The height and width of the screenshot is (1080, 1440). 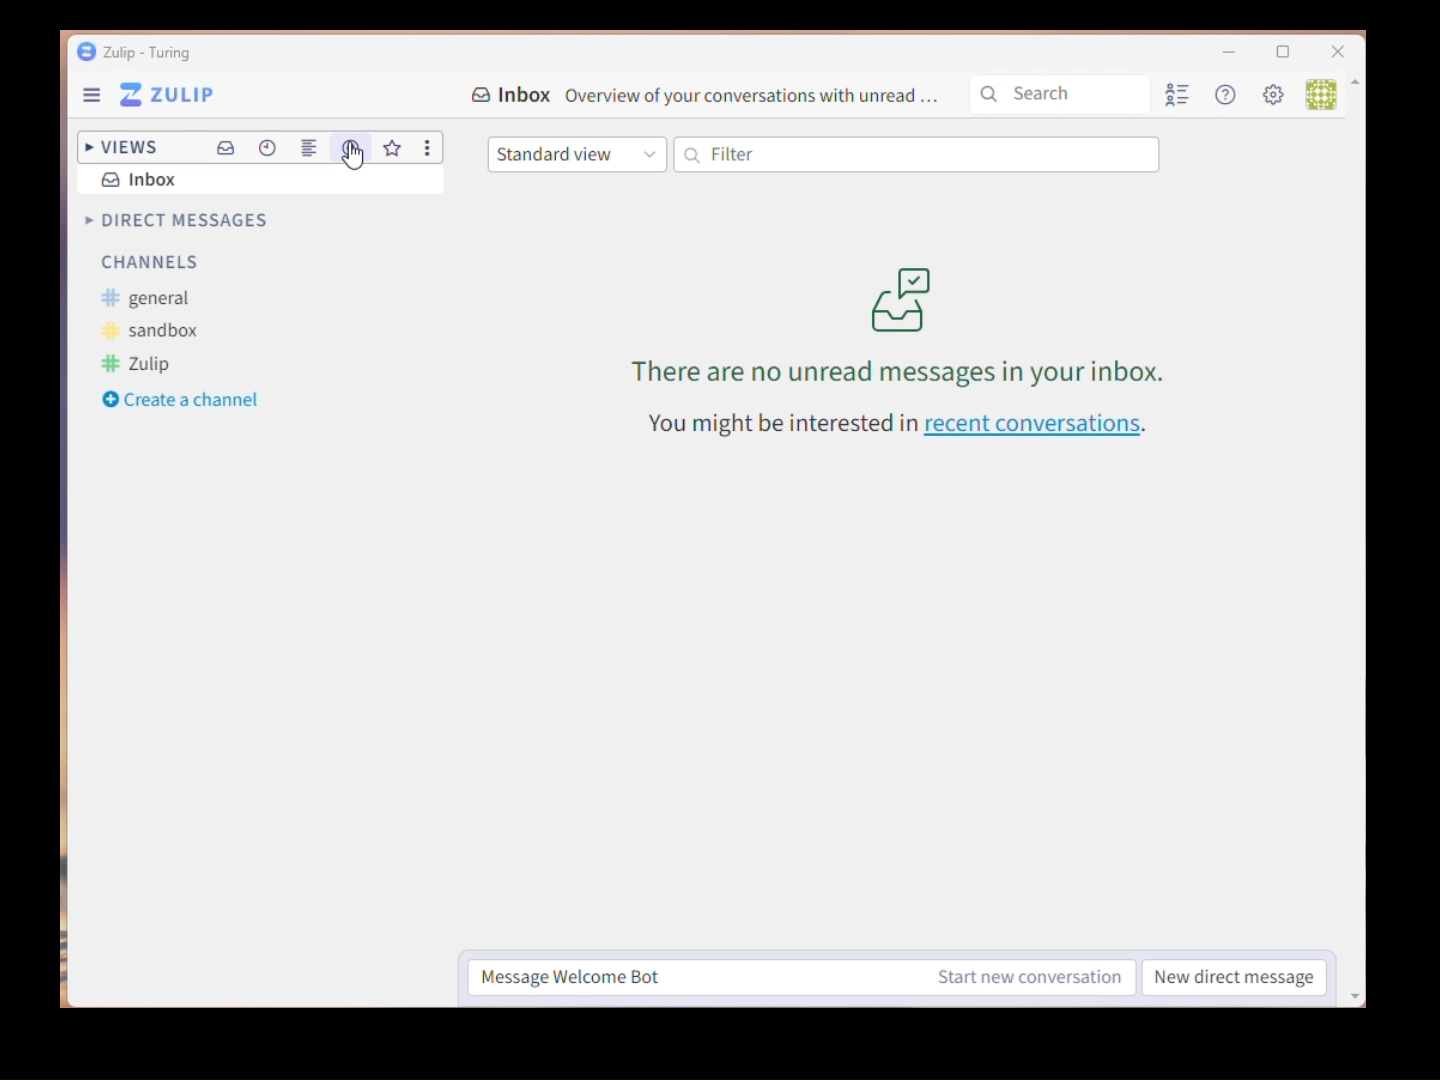 What do you see at coordinates (1229, 96) in the screenshot?
I see `Help` at bounding box center [1229, 96].